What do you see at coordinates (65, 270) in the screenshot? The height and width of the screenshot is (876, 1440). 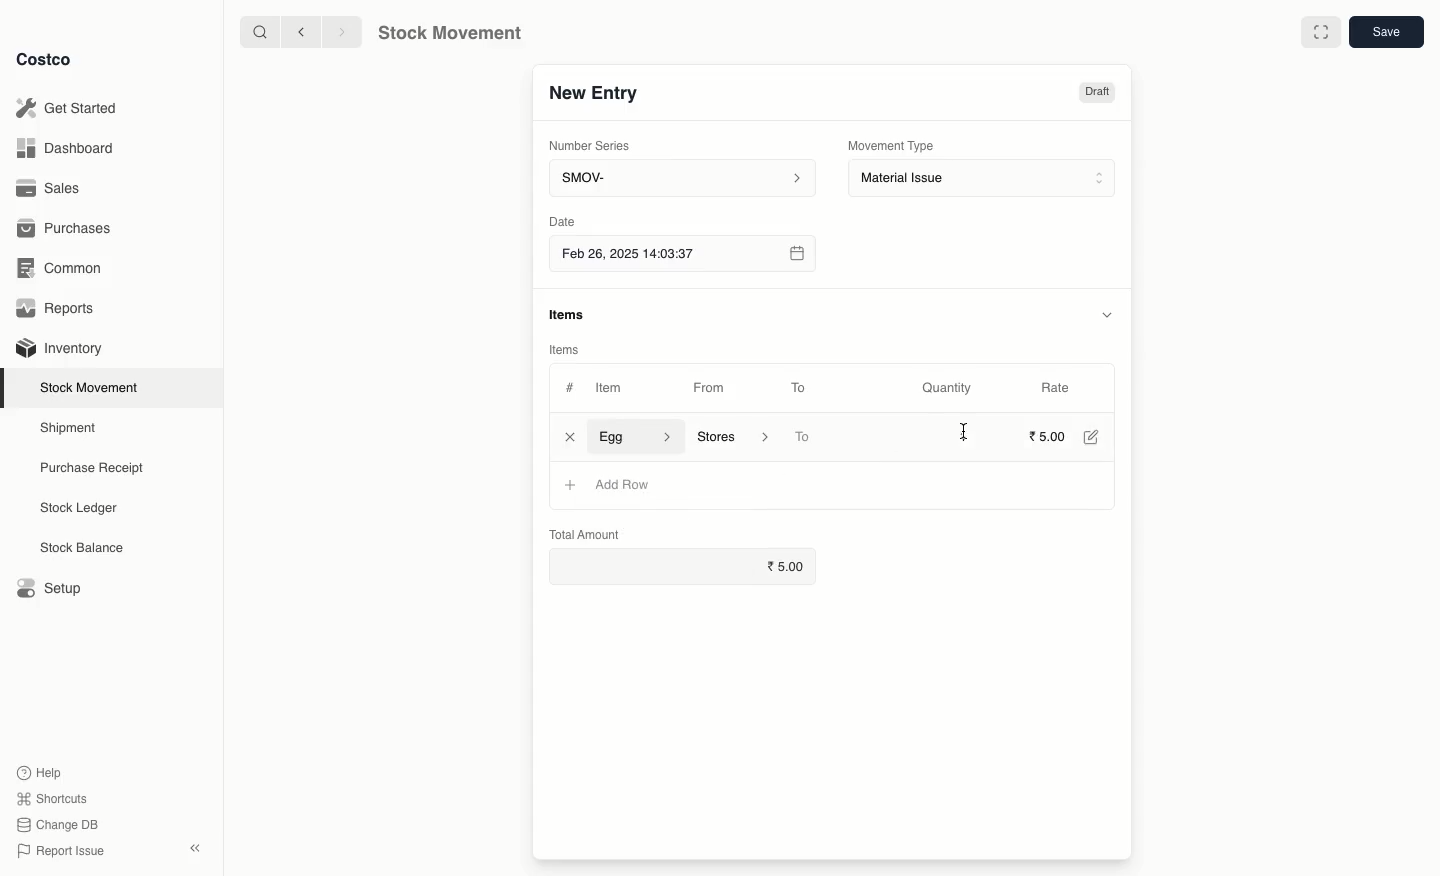 I see `Common` at bounding box center [65, 270].